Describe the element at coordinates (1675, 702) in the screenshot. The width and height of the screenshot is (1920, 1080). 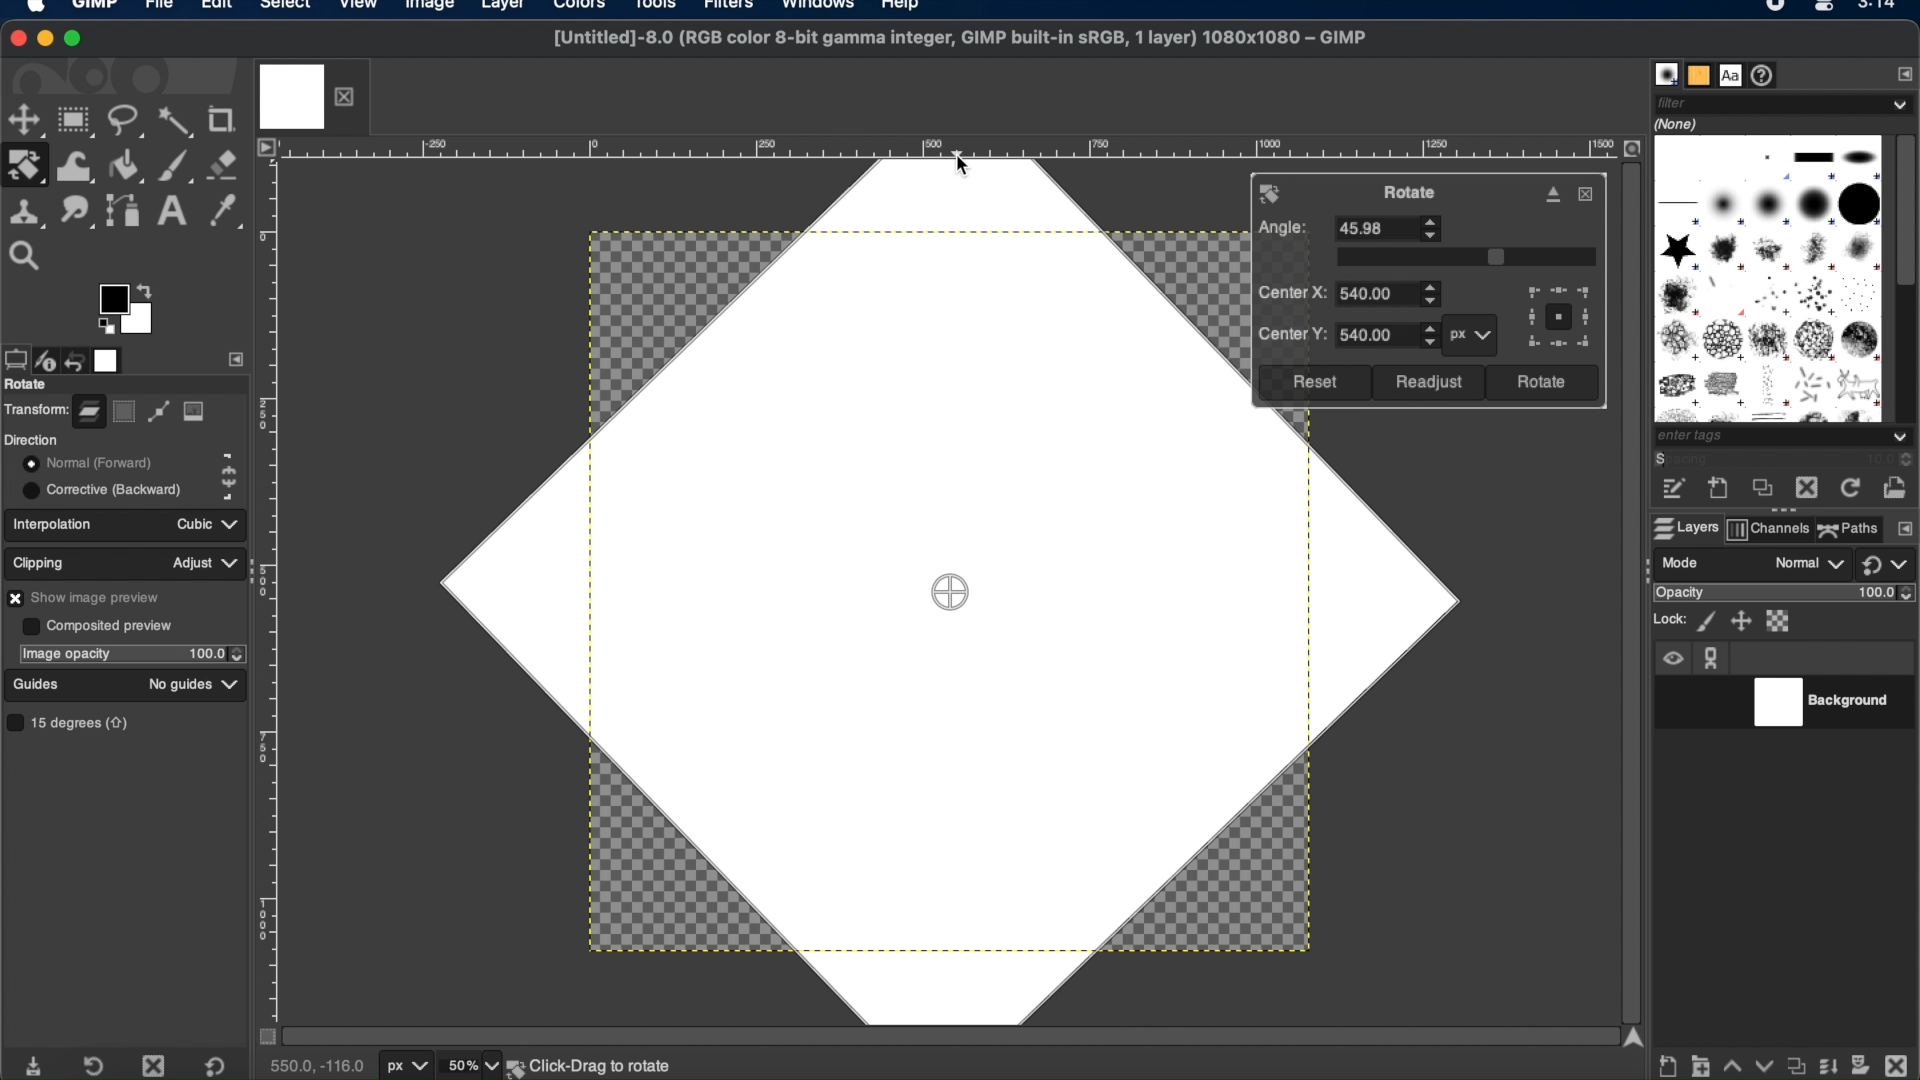
I see `visibility toggle` at that location.